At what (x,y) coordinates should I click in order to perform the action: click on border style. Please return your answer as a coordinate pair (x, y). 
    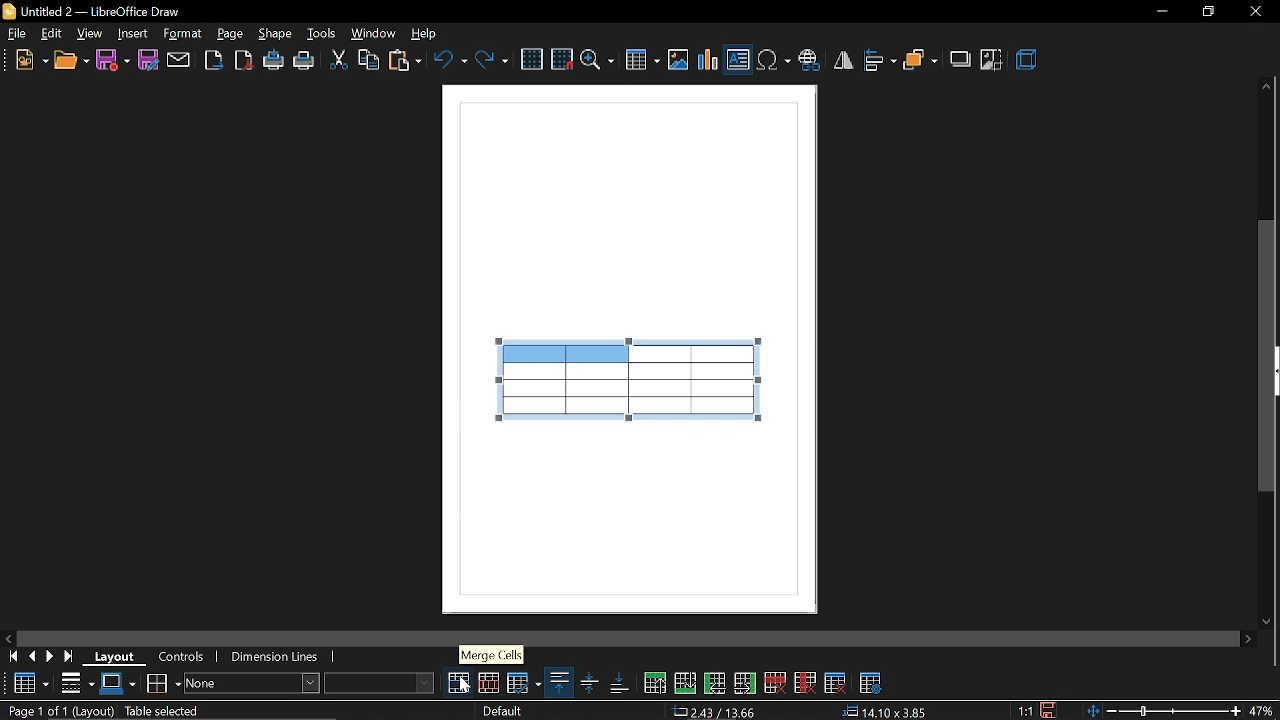
    Looking at the image, I should click on (78, 683).